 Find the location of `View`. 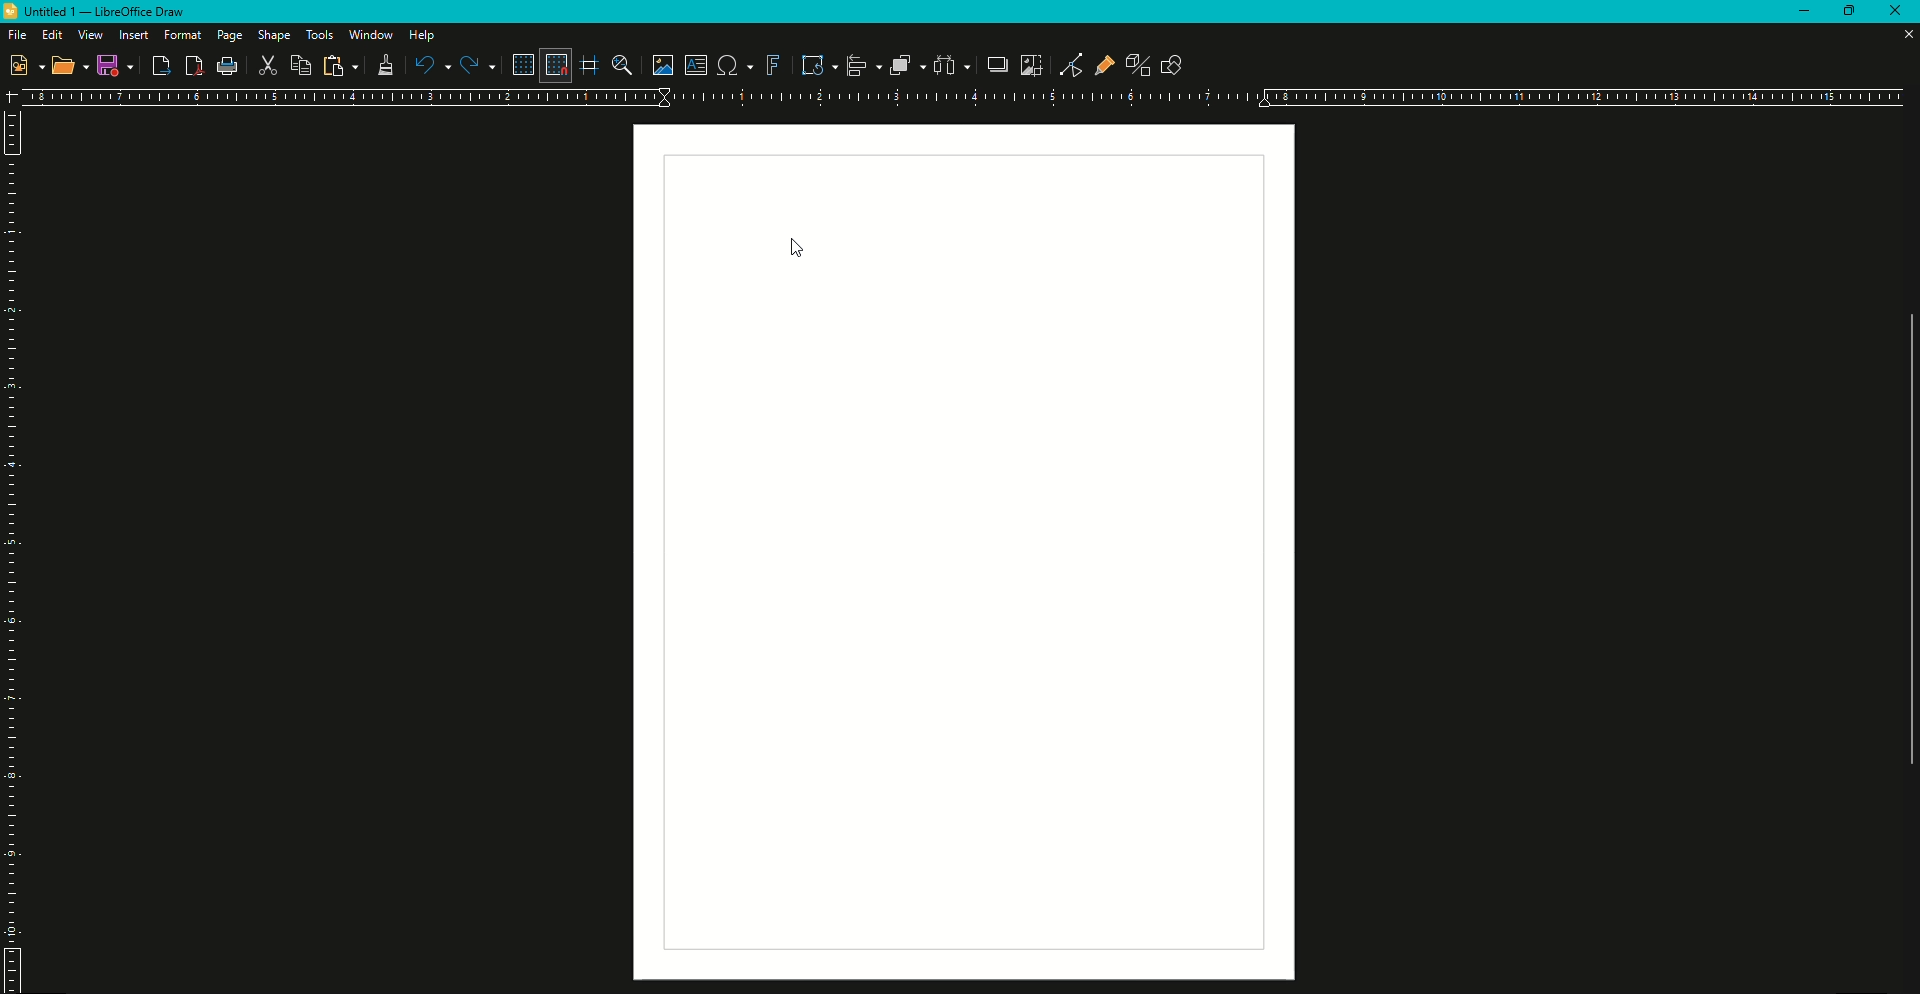

View is located at coordinates (85, 36).